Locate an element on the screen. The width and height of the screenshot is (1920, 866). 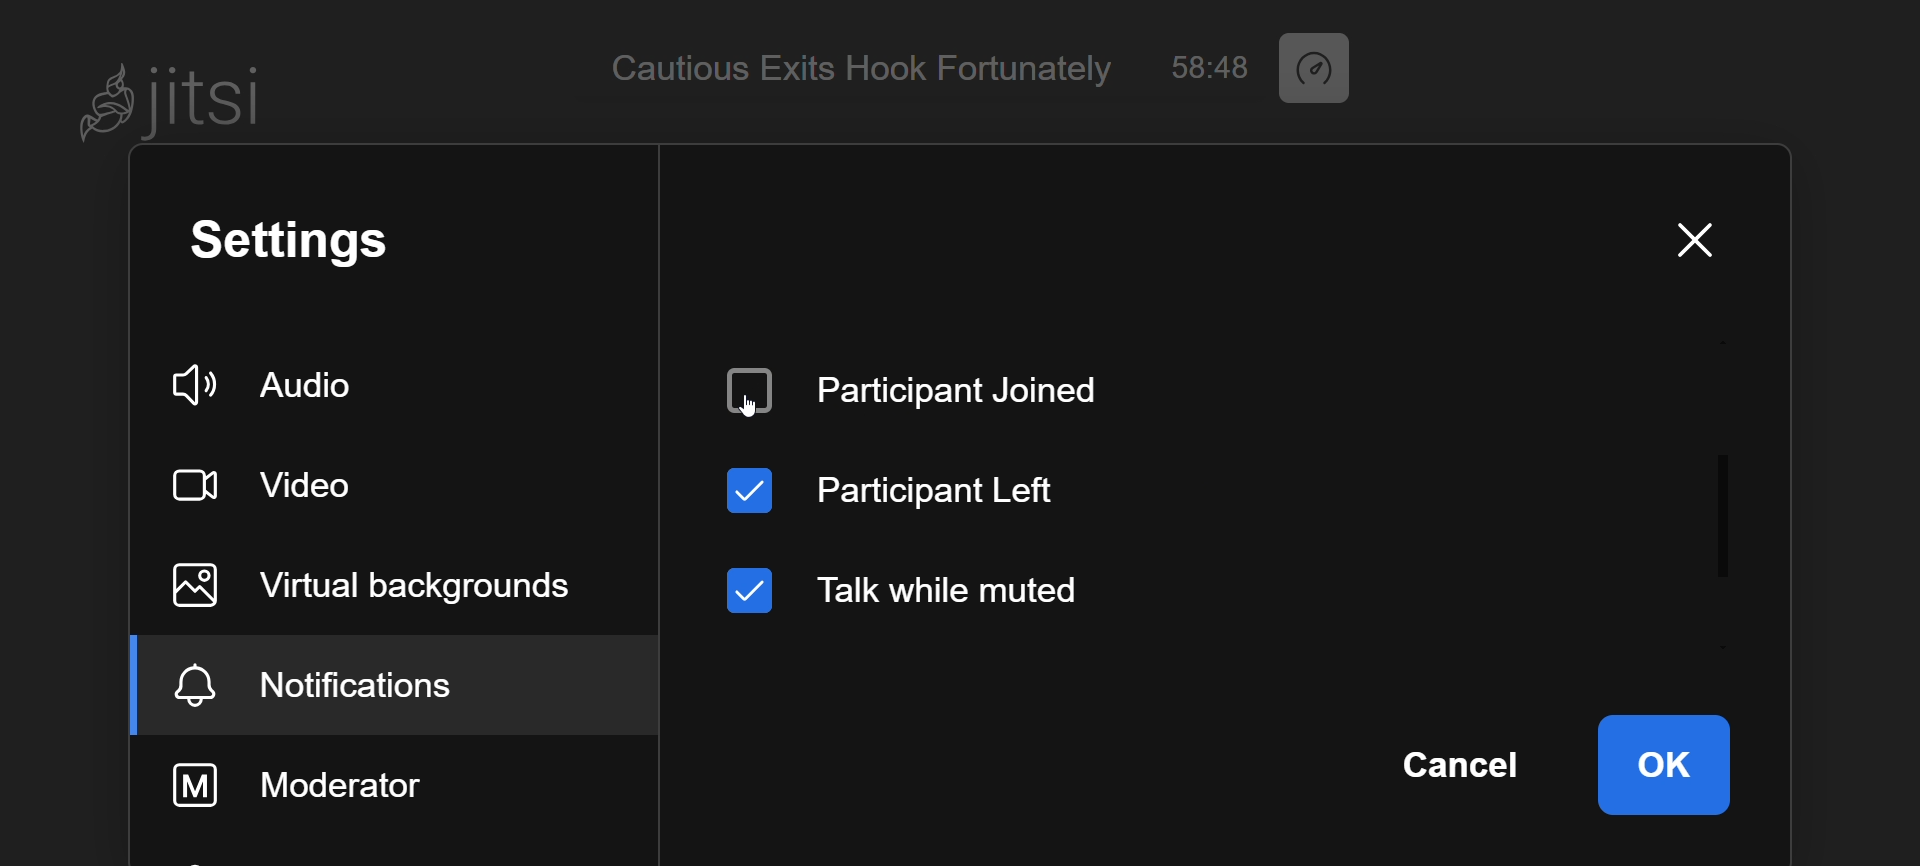
cursor is located at coordinates (749, 413).